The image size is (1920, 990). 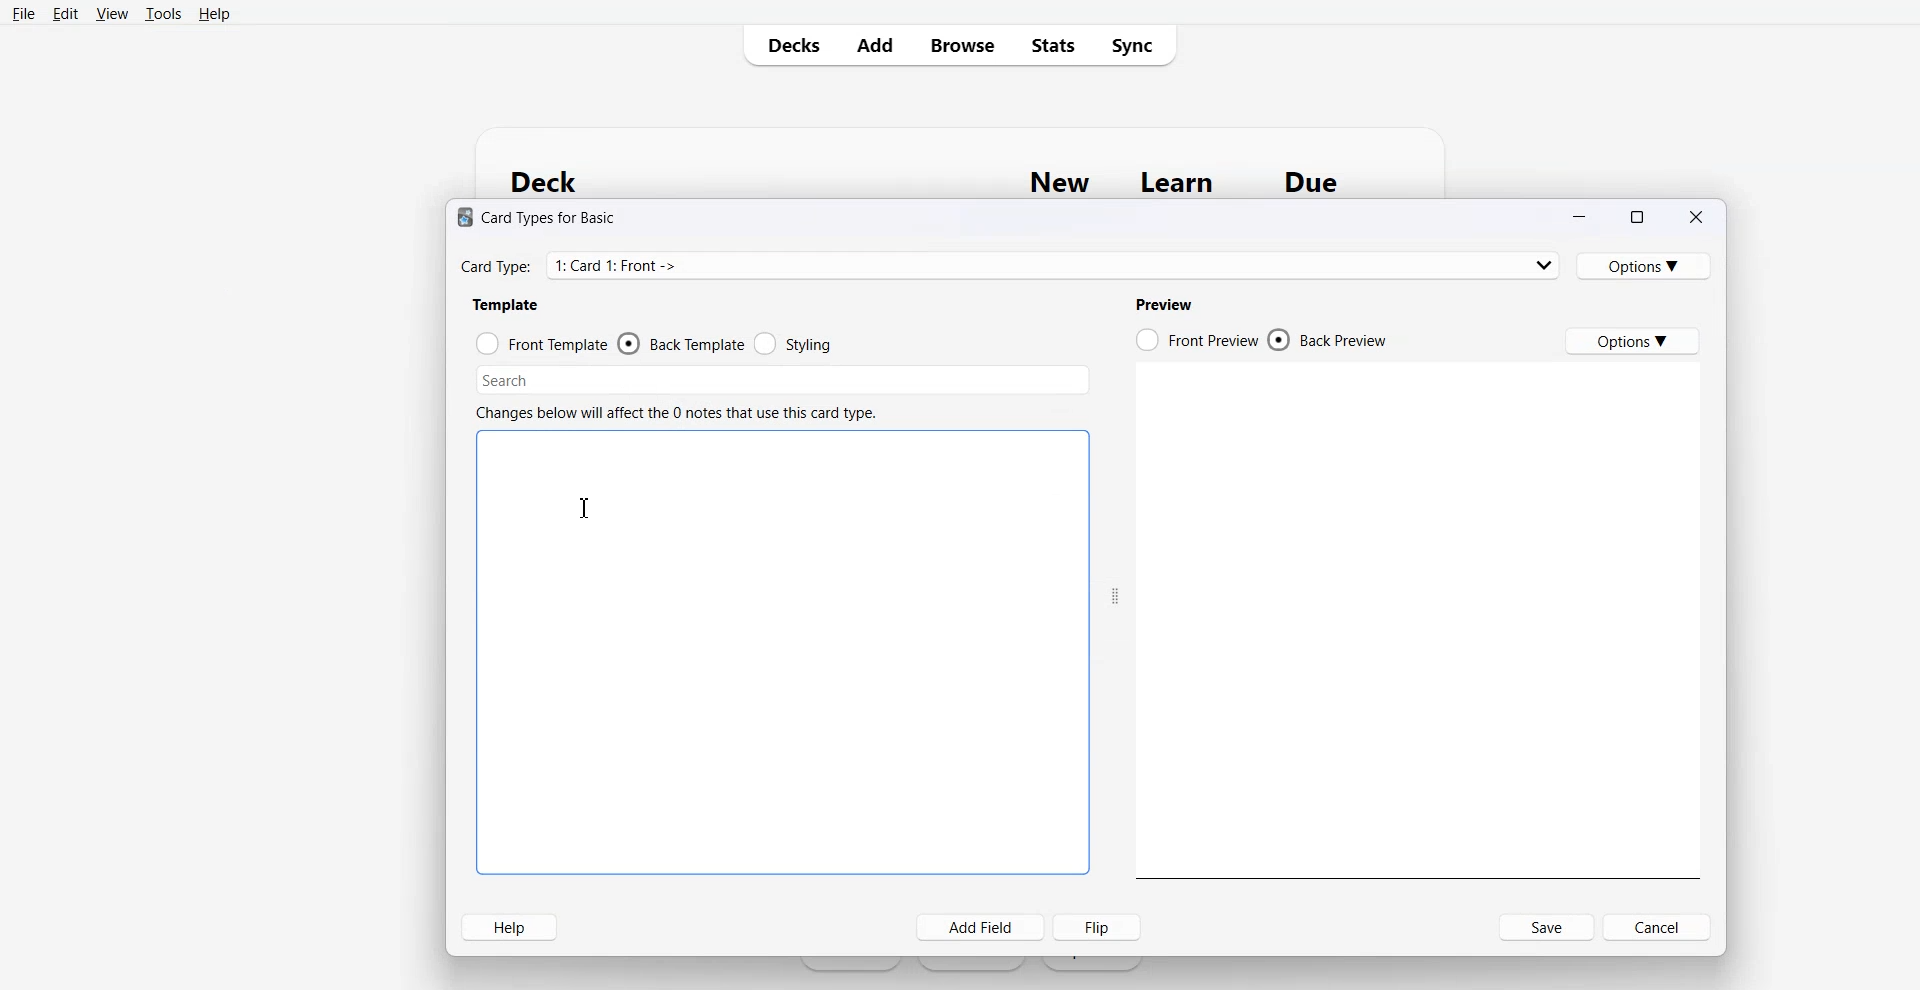 What do you see at coordinates (1334, 336) in the screenshot?
I see `Back Preview` at bounding box center [1334, 336].